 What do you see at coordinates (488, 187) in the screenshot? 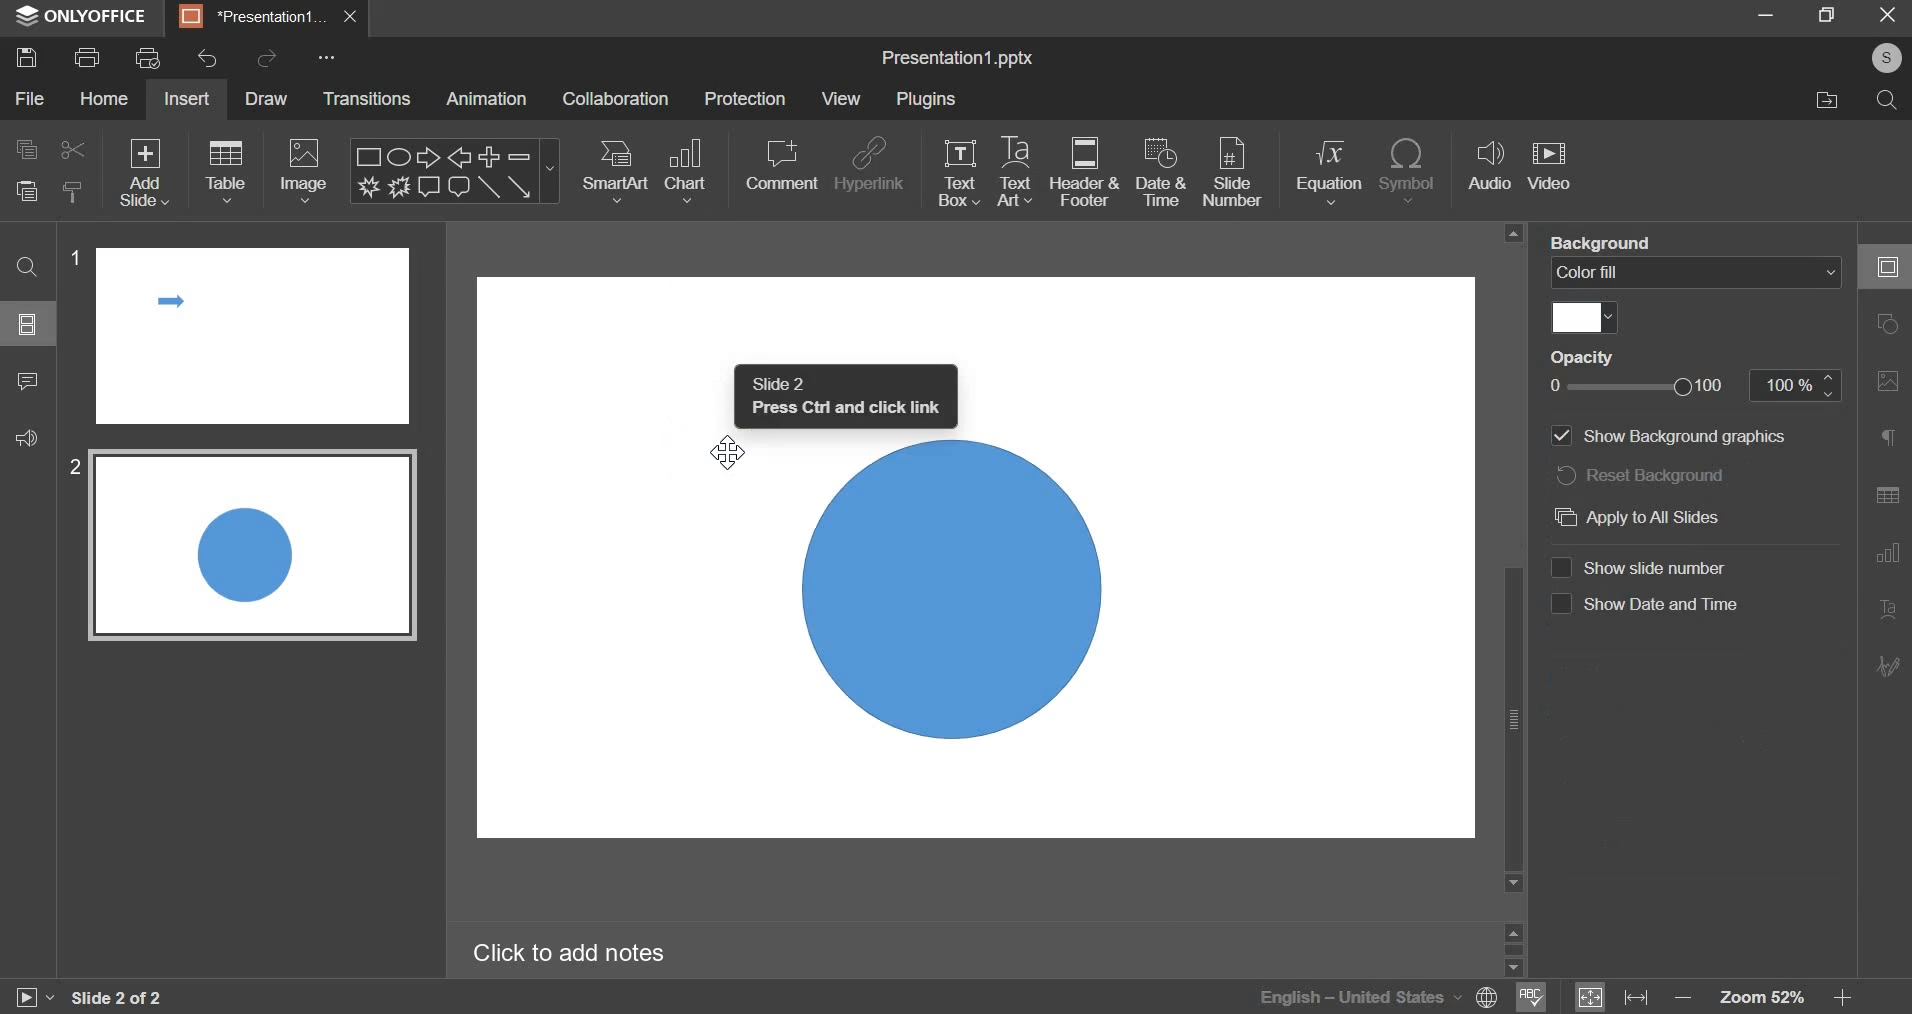
I see `Line` at bounding box center [488, 187].